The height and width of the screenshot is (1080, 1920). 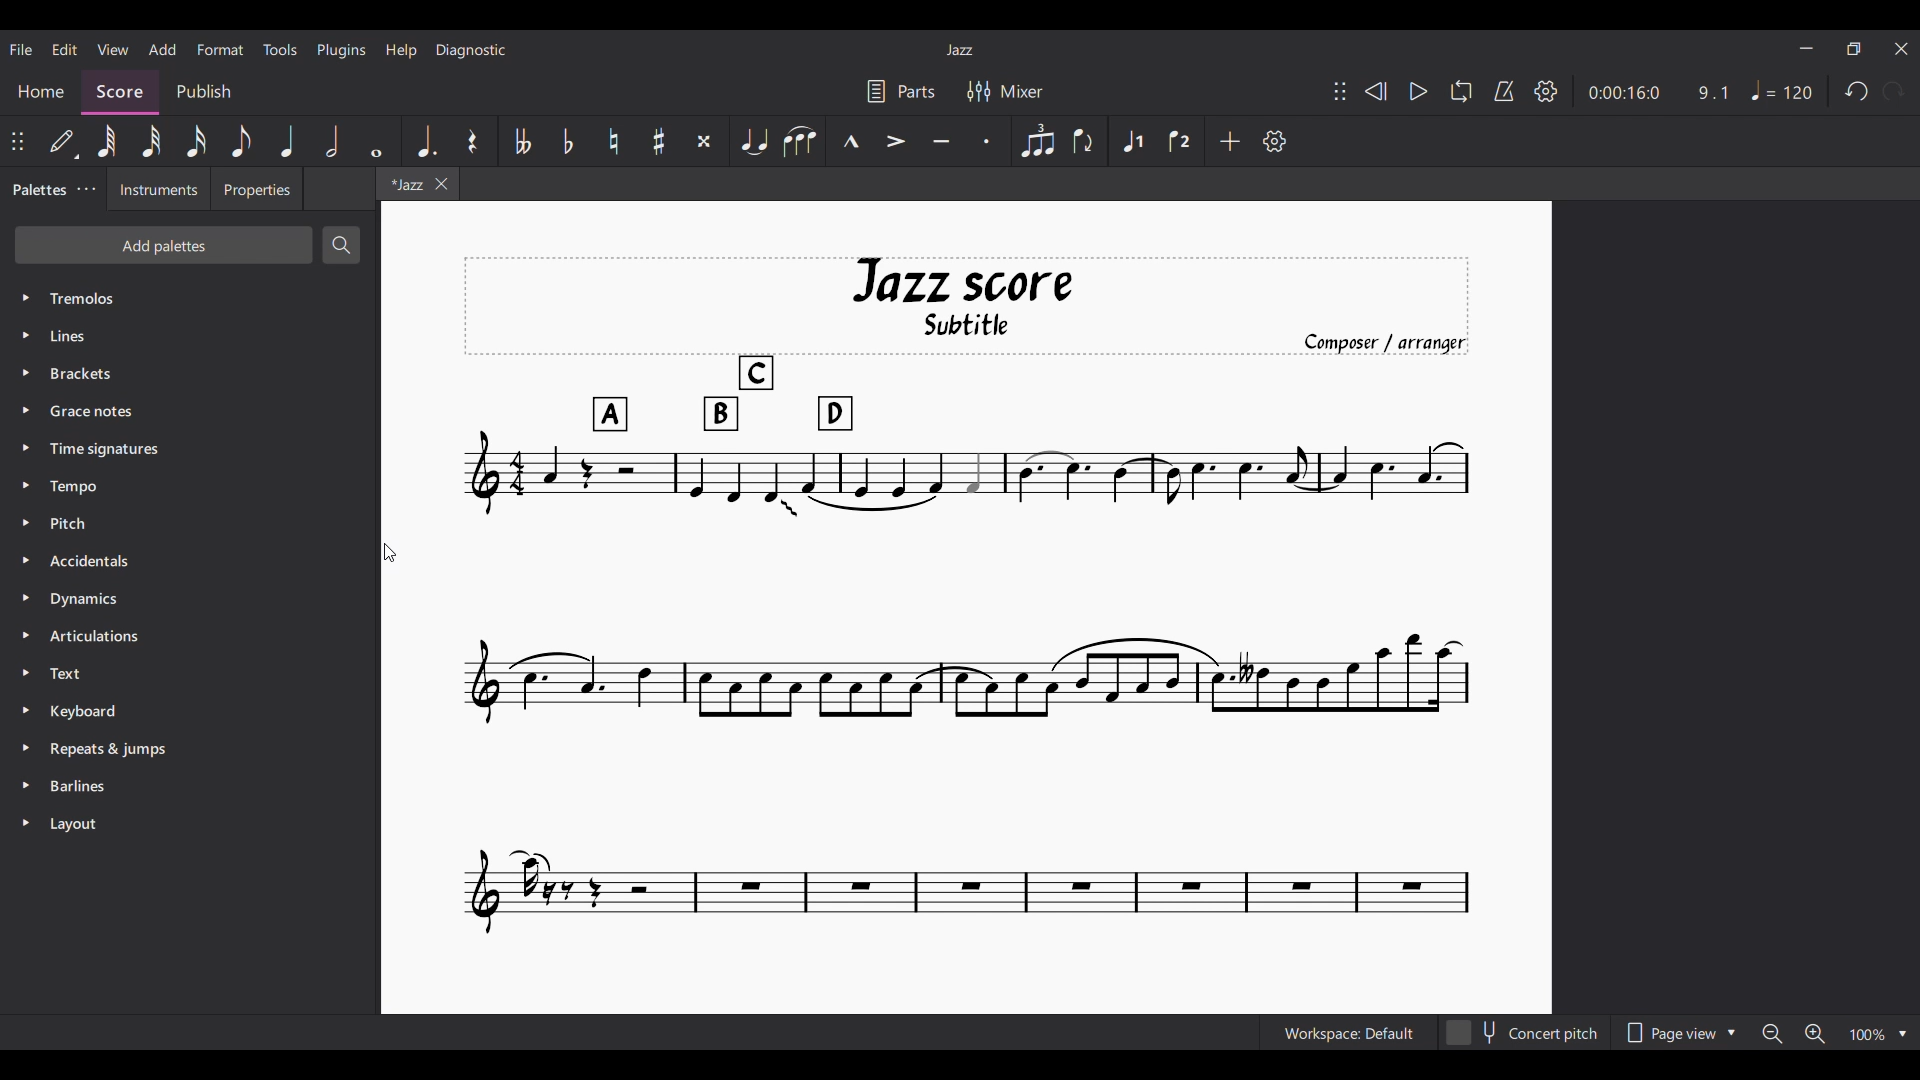 I want to click on Accidentals, so click(x=190, y=561).